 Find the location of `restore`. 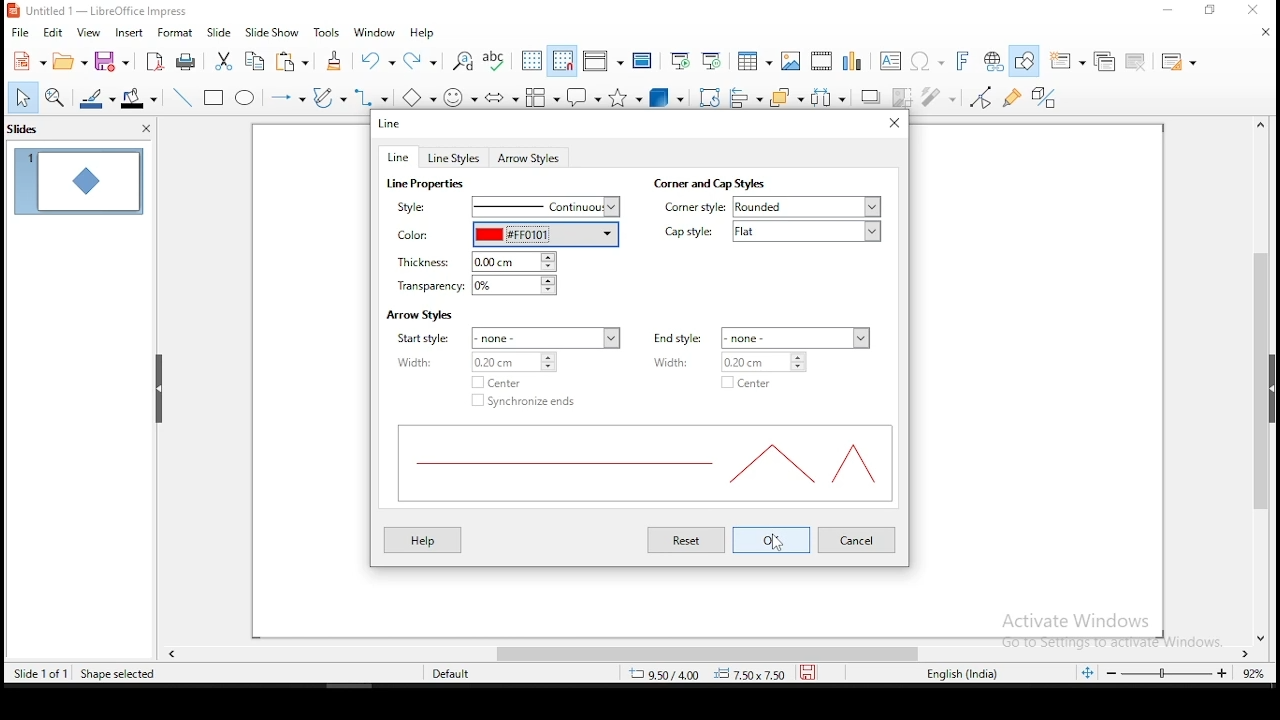

restore is located at coordinates (1209, 10).